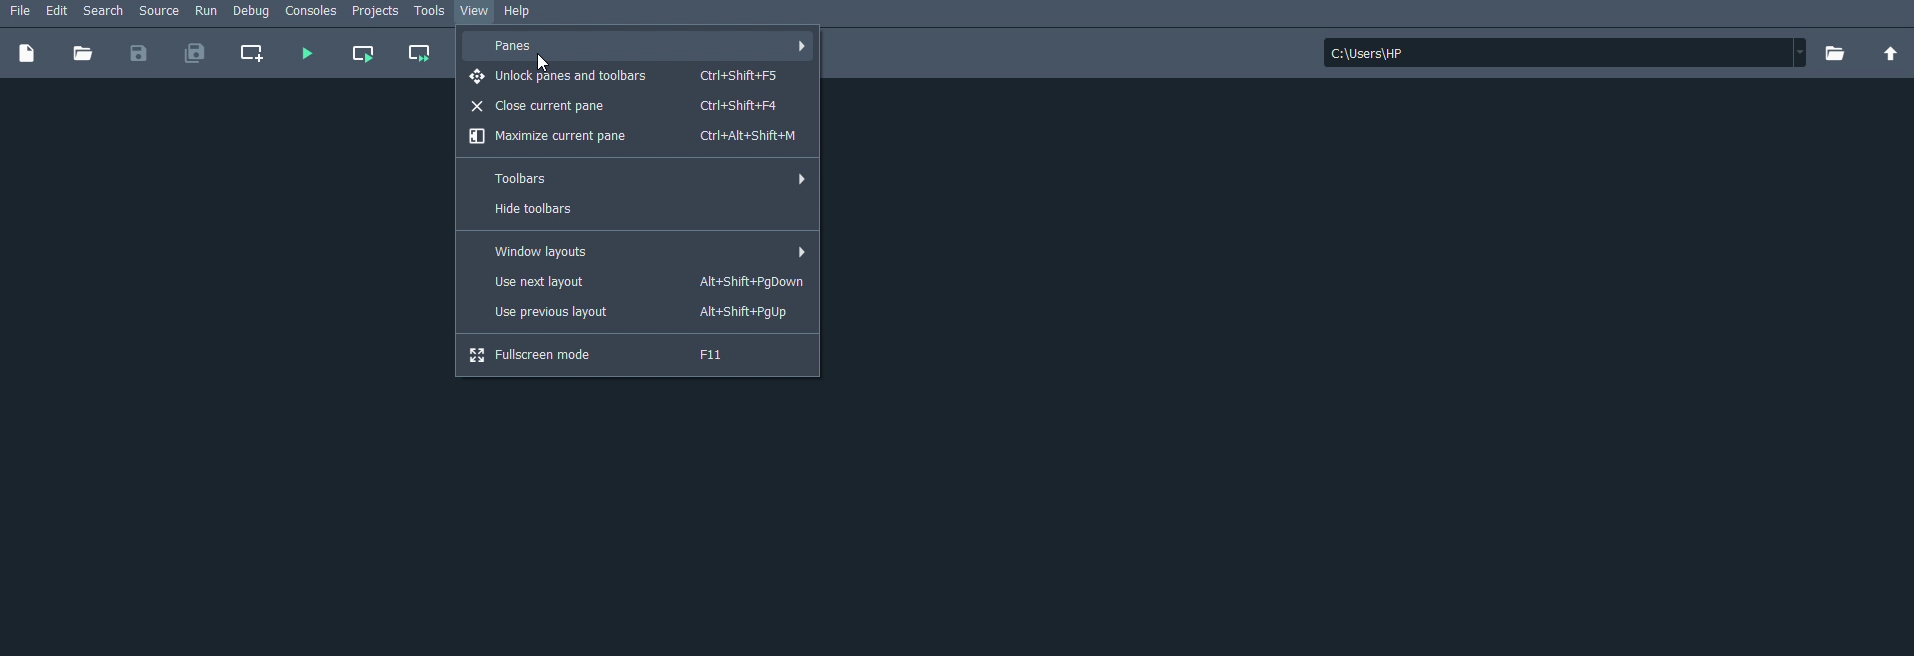  I want to click on Debug, so click(252, 12).